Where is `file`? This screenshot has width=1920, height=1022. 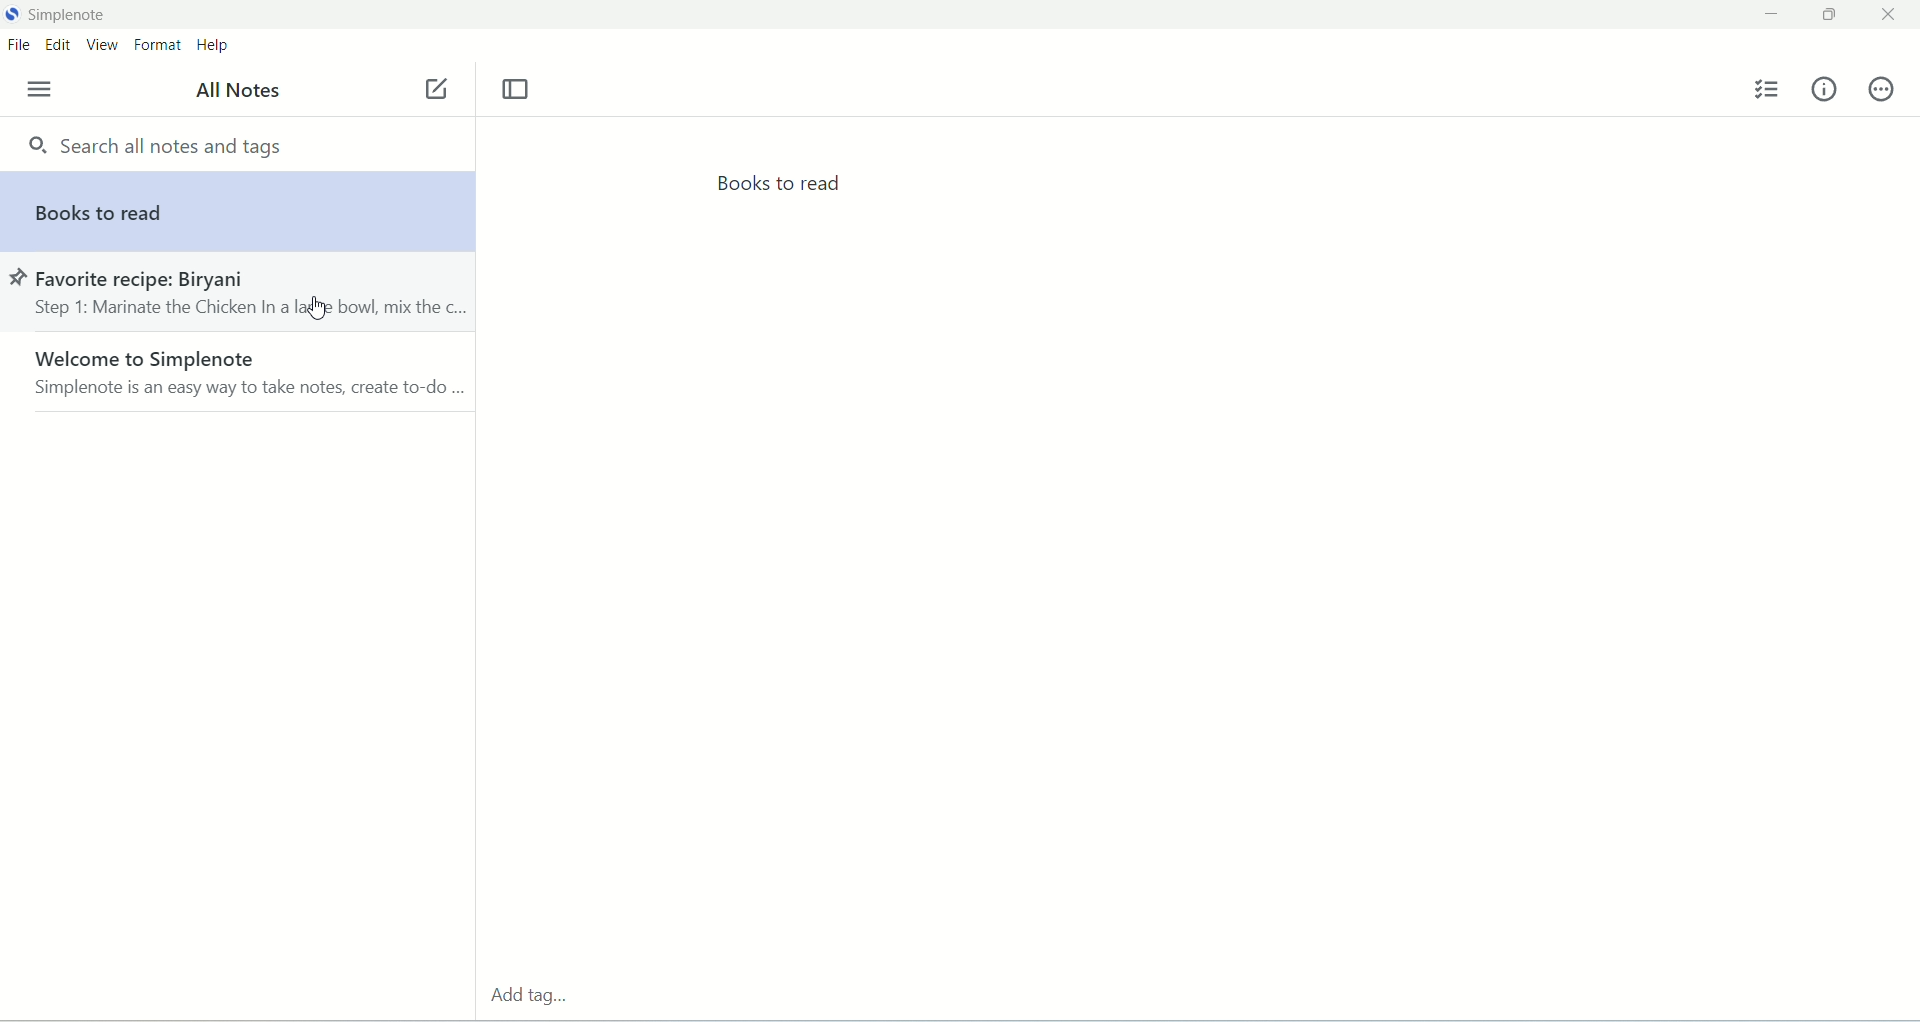 file is located at coordinates (17, 48).